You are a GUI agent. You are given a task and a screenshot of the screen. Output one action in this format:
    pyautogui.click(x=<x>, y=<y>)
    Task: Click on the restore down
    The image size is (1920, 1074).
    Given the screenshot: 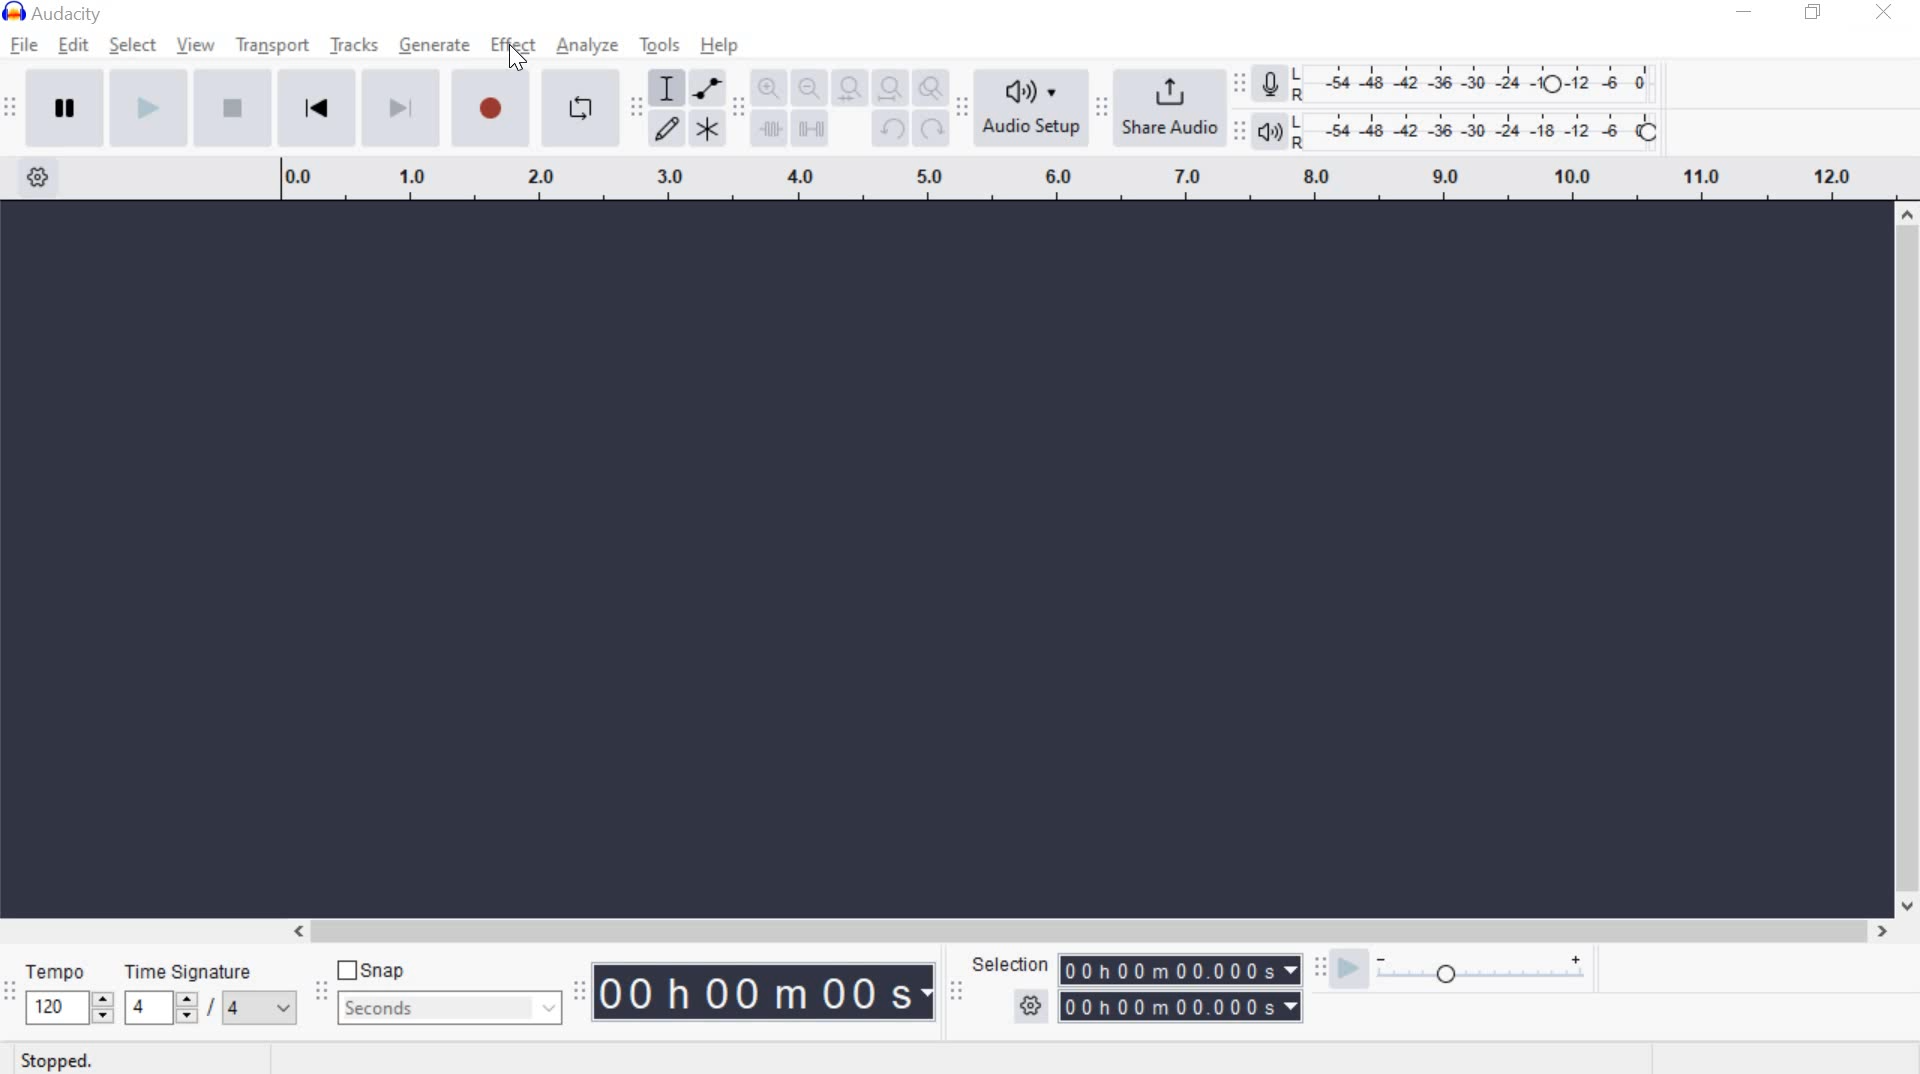 What is the action you would take?
    pyautogui.click(x=1811, y=11)
    